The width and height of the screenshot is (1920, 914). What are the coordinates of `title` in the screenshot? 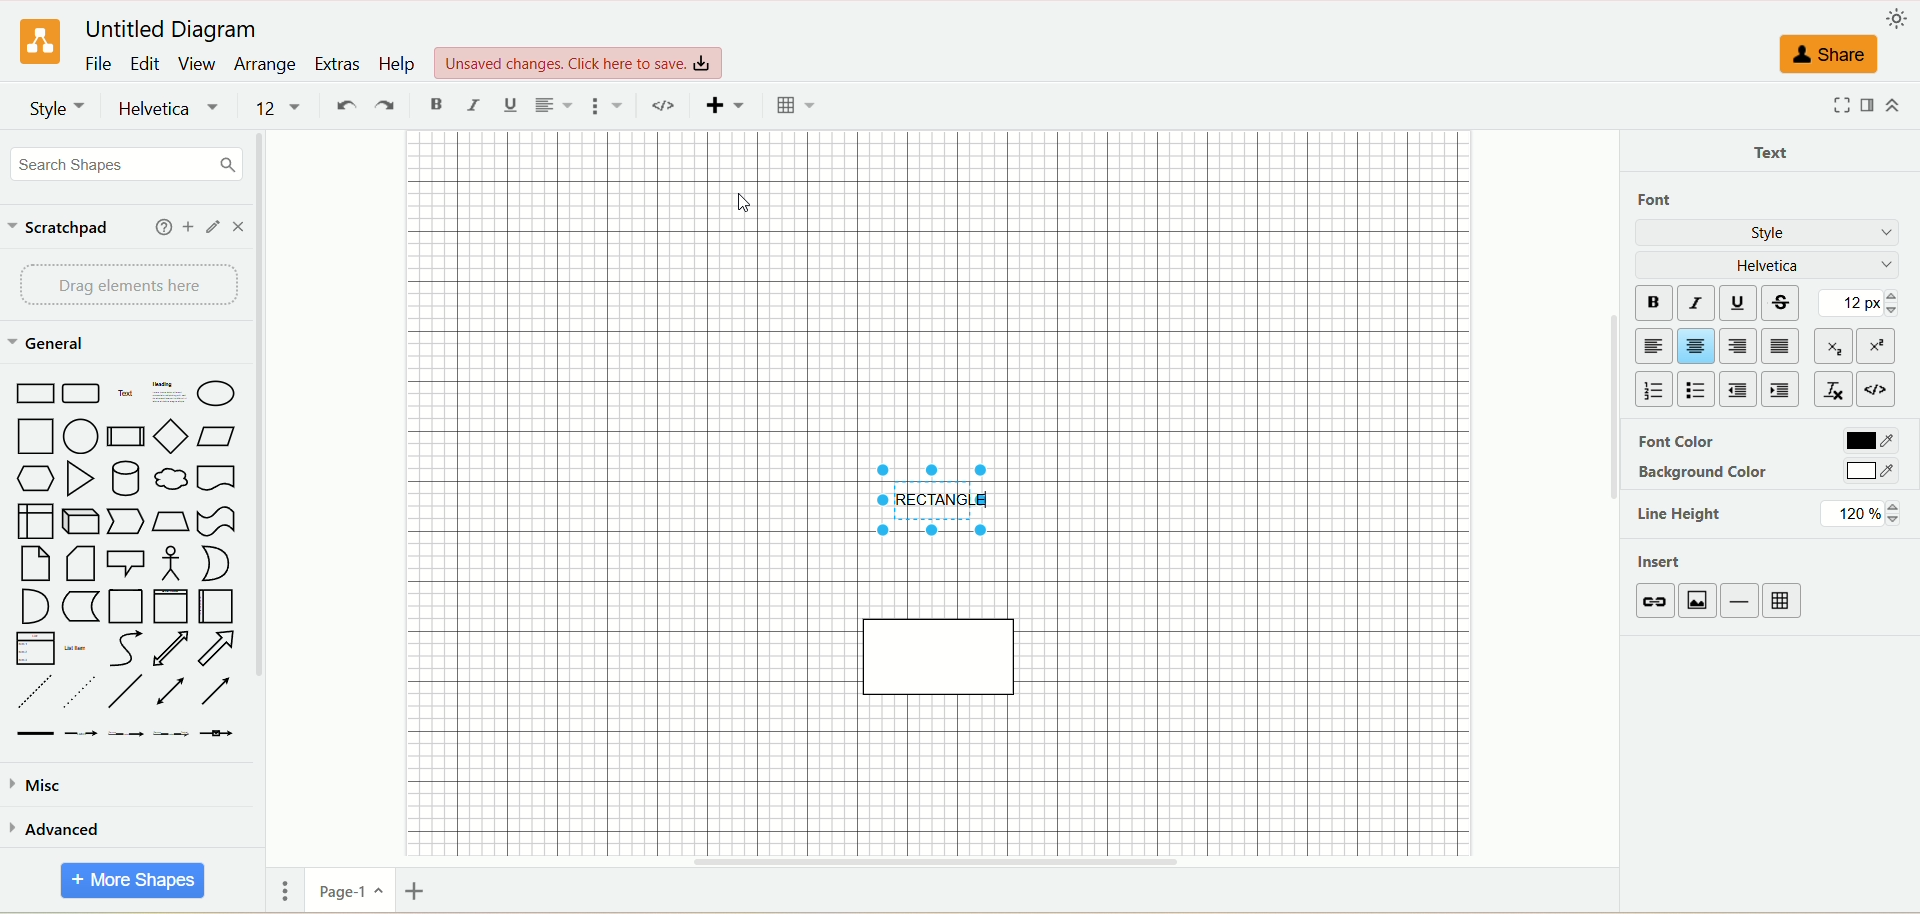 It's located at (944, 500).